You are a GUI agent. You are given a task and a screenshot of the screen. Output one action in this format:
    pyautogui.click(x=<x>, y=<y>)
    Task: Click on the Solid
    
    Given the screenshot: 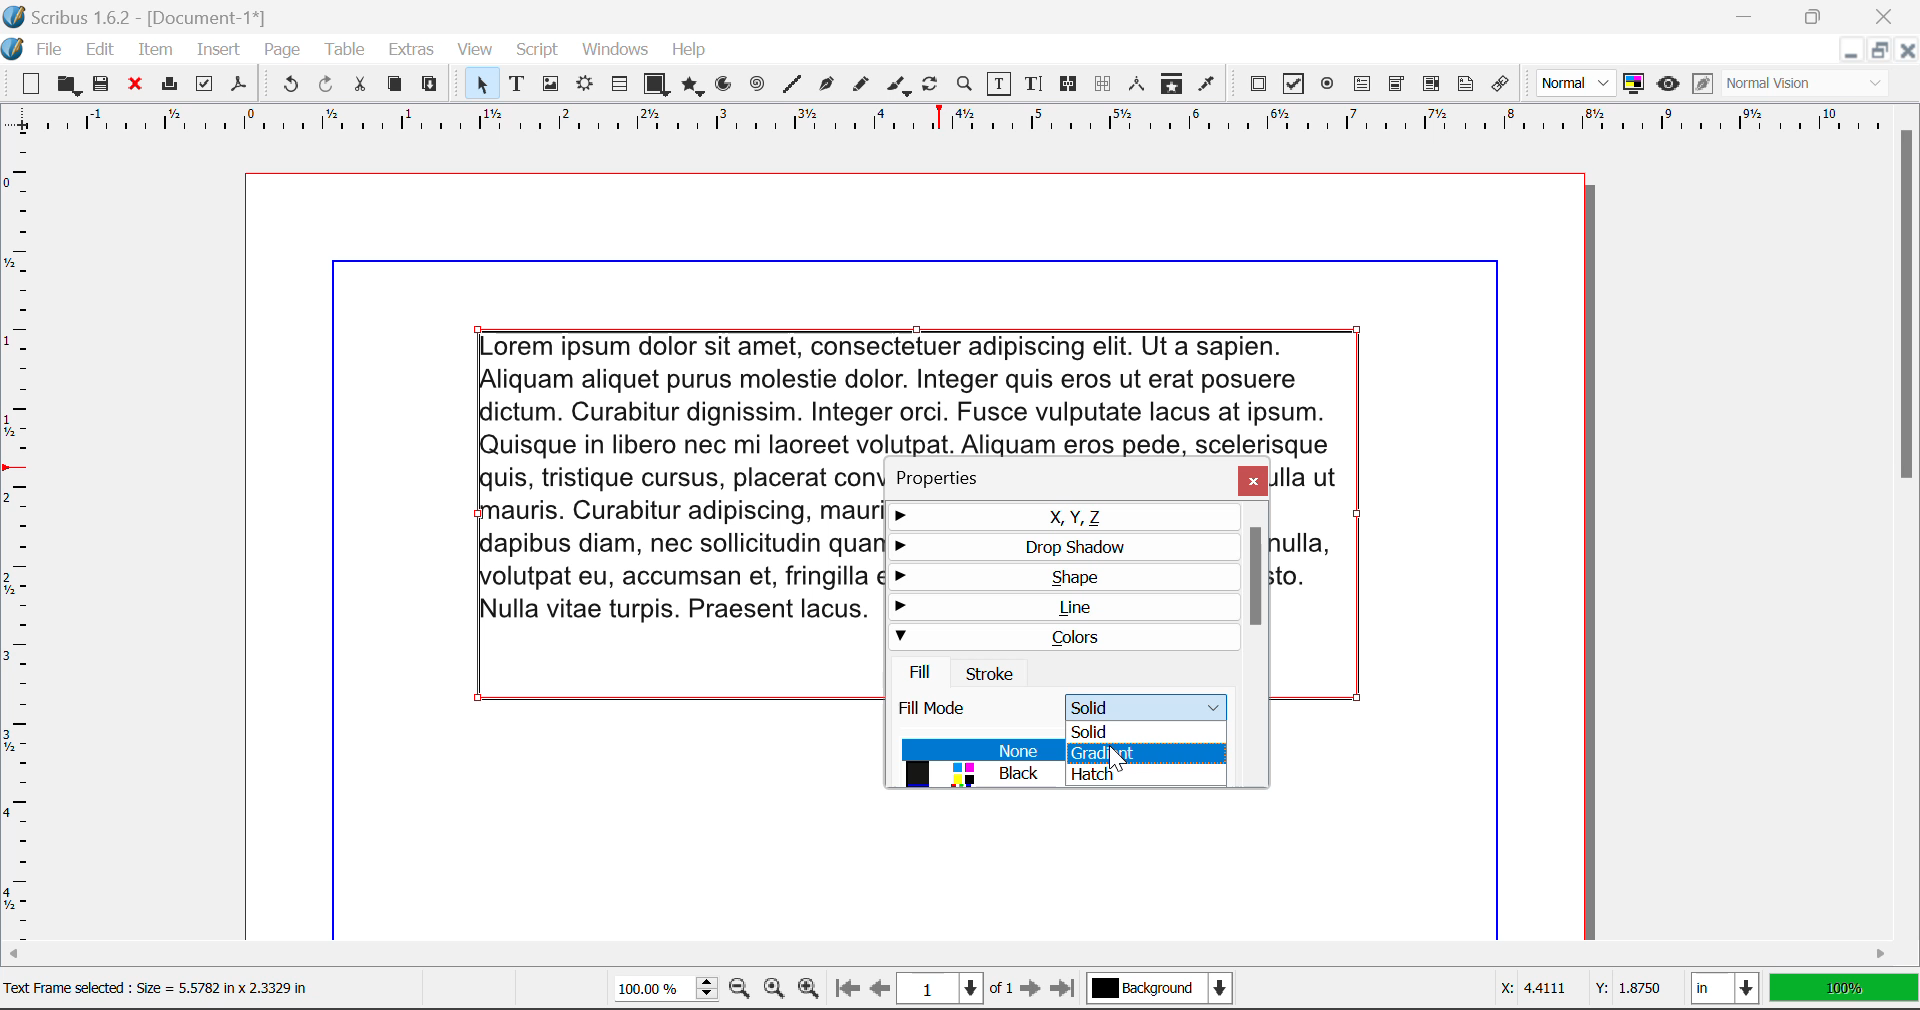 What is the action you would take?
    pyautogui.click(x=1142, y=731)
    